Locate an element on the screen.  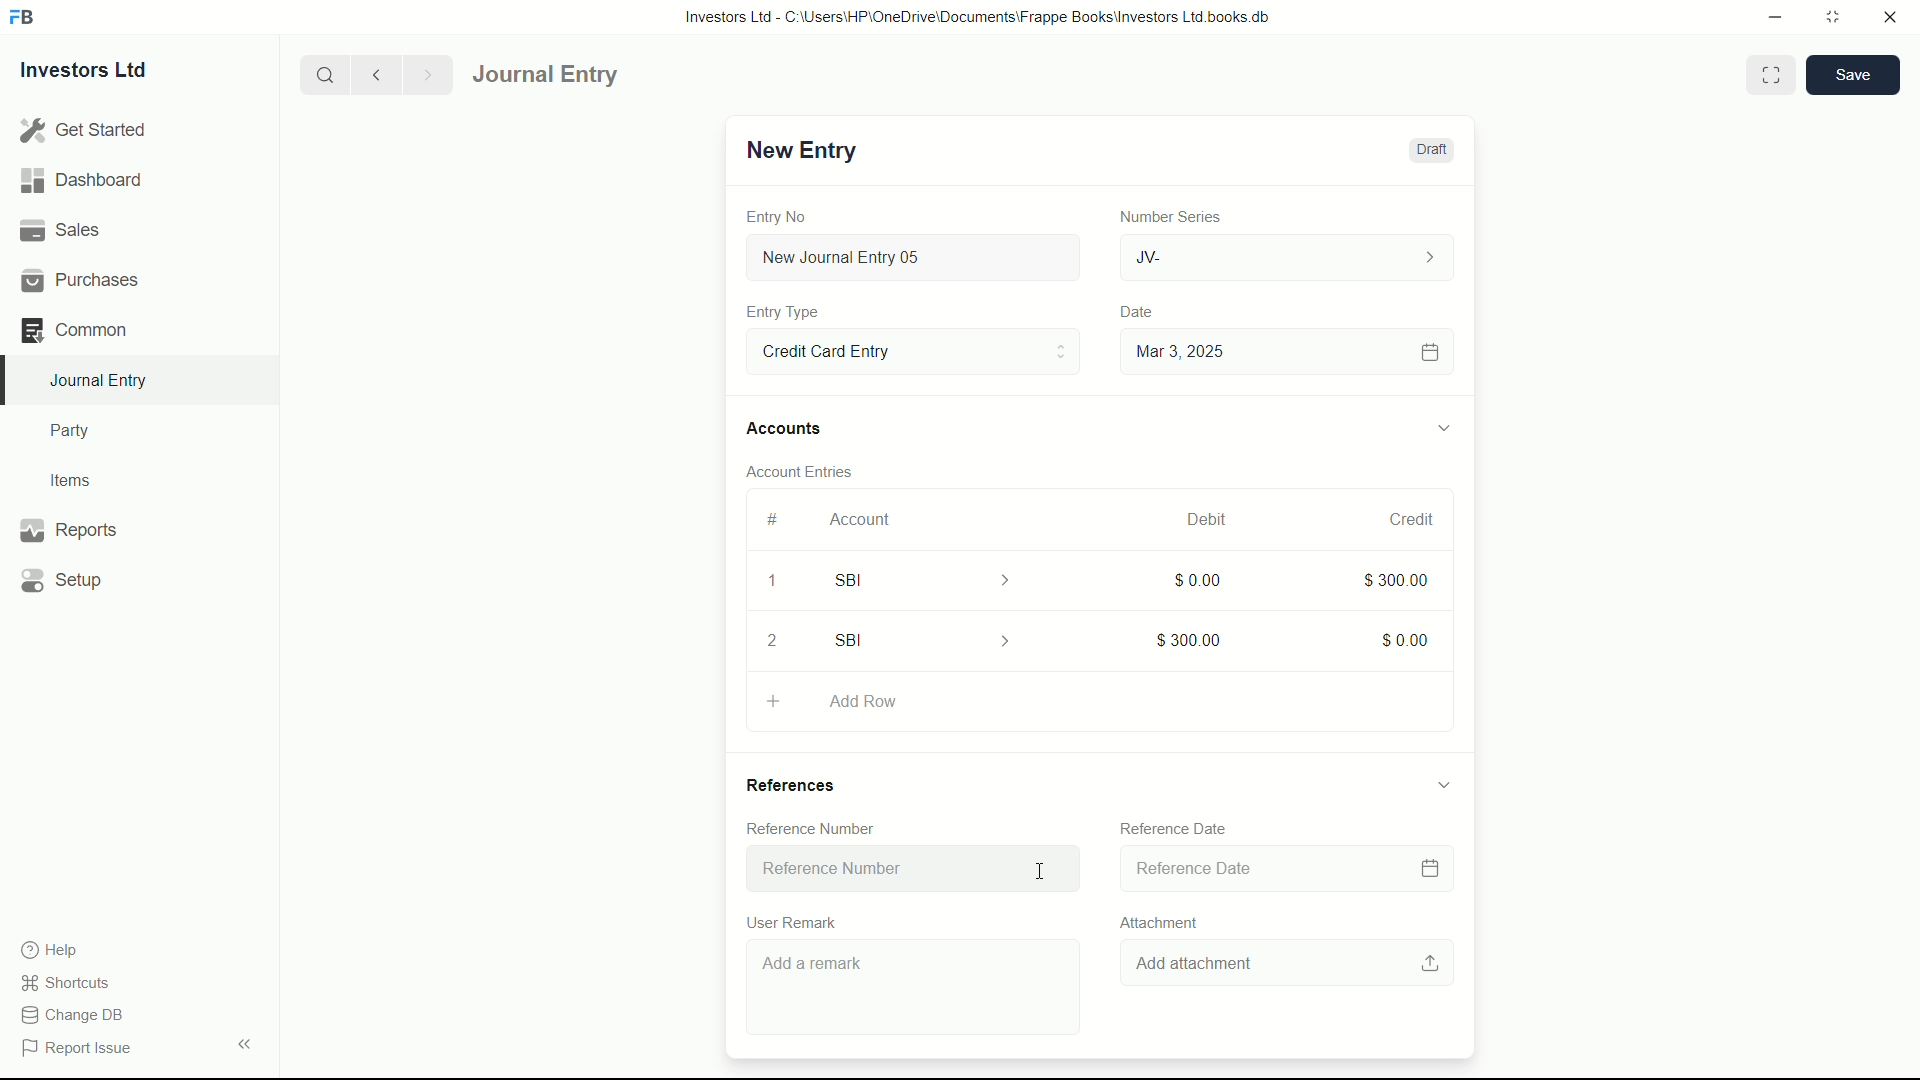
References is located at coordinates (810, 785).